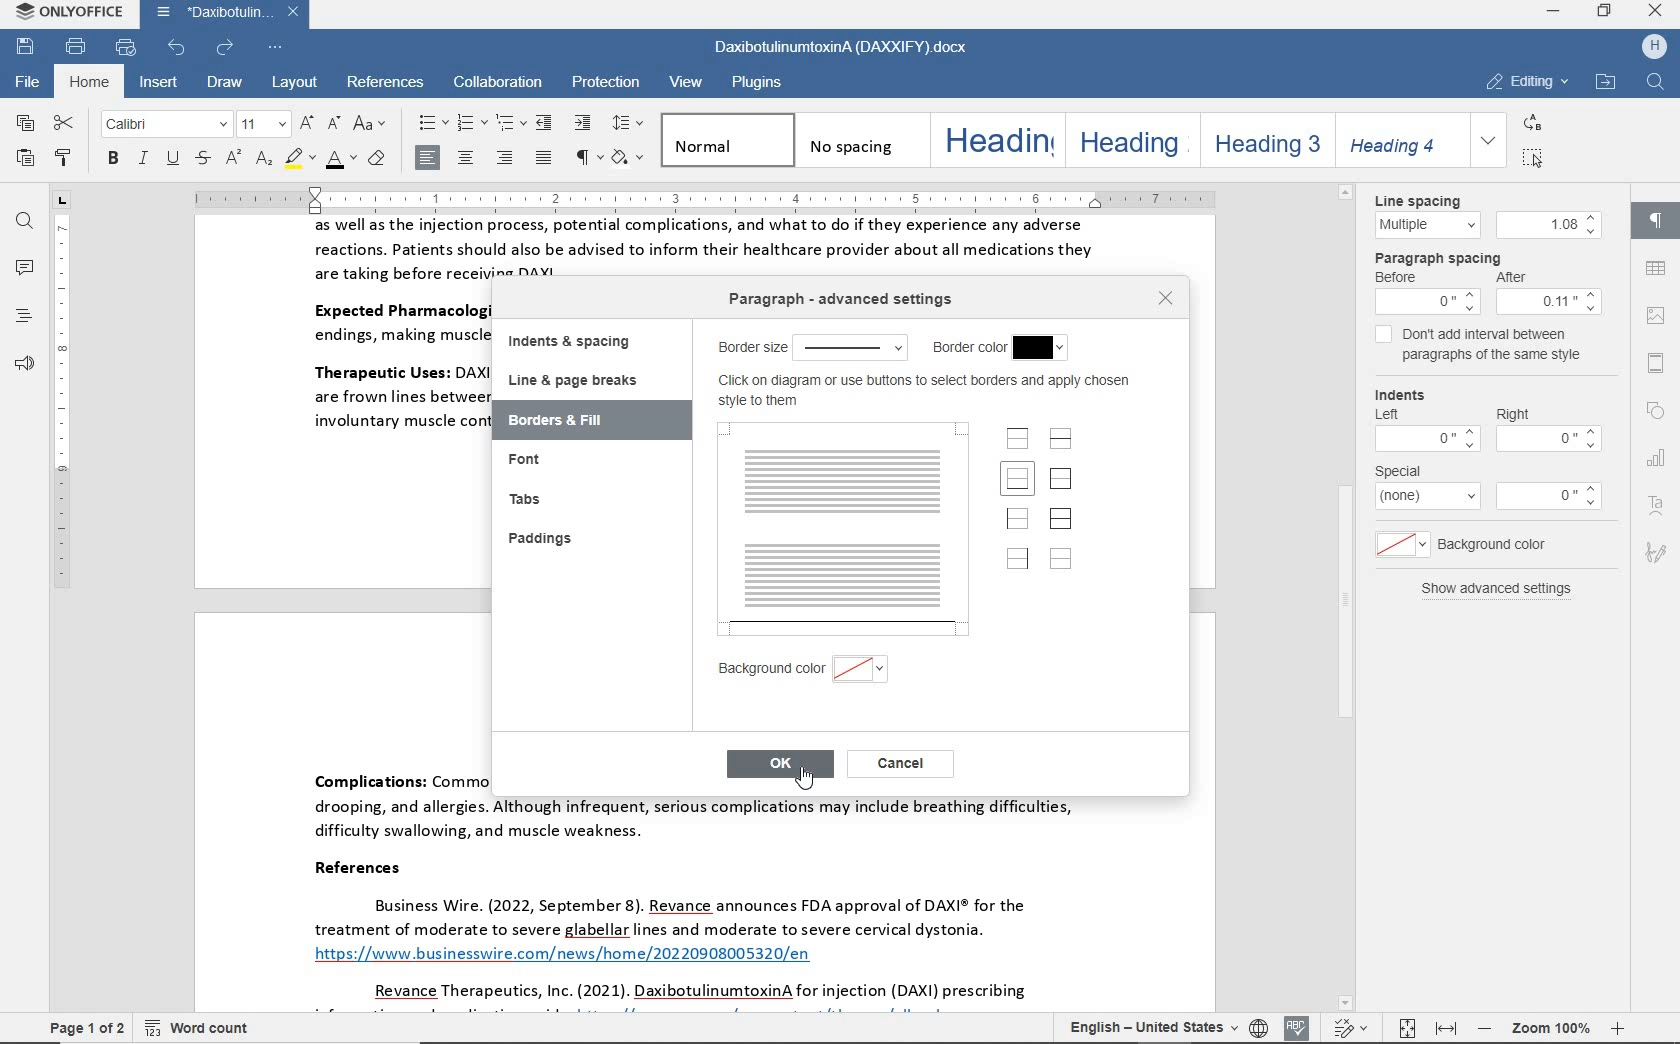 The width and height of the screenshot is (1680, 1044). What do you see at coordinates (172, 160) in the screenshot?
I see `underline` at bounding box center [172, 160].